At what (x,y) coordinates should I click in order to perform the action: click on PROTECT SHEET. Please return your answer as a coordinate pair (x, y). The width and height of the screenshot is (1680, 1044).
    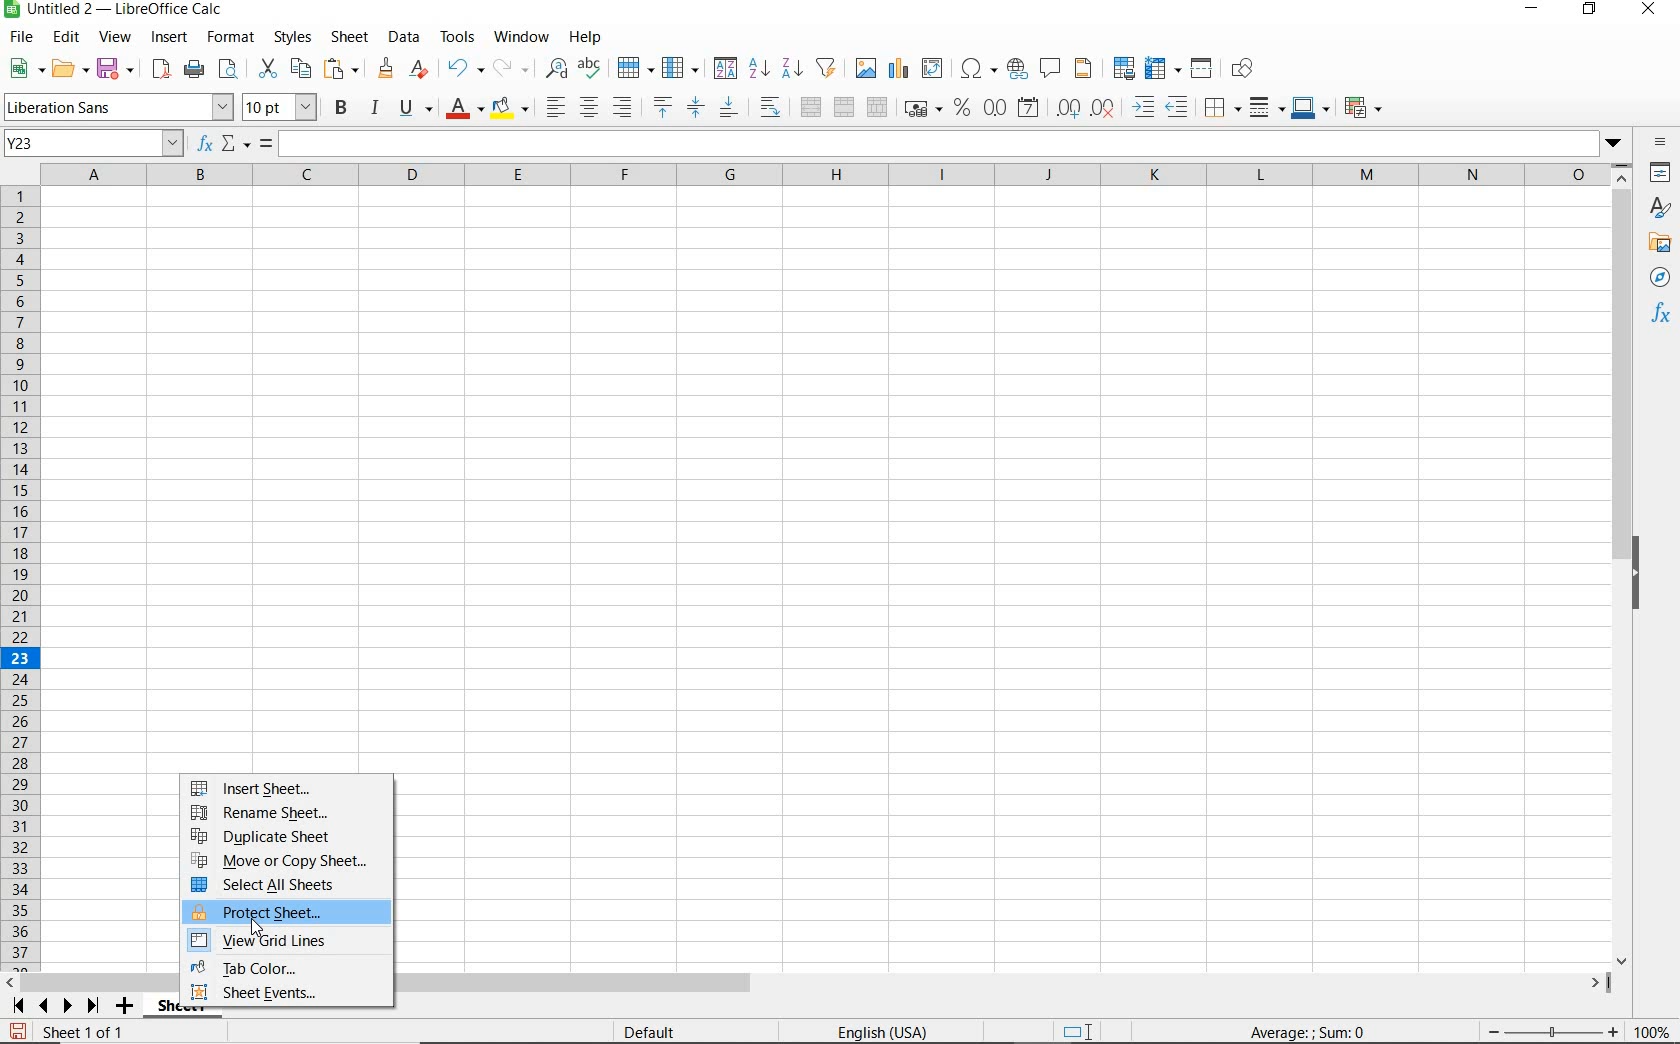
    Looking at the image, I should click on (269, 914).